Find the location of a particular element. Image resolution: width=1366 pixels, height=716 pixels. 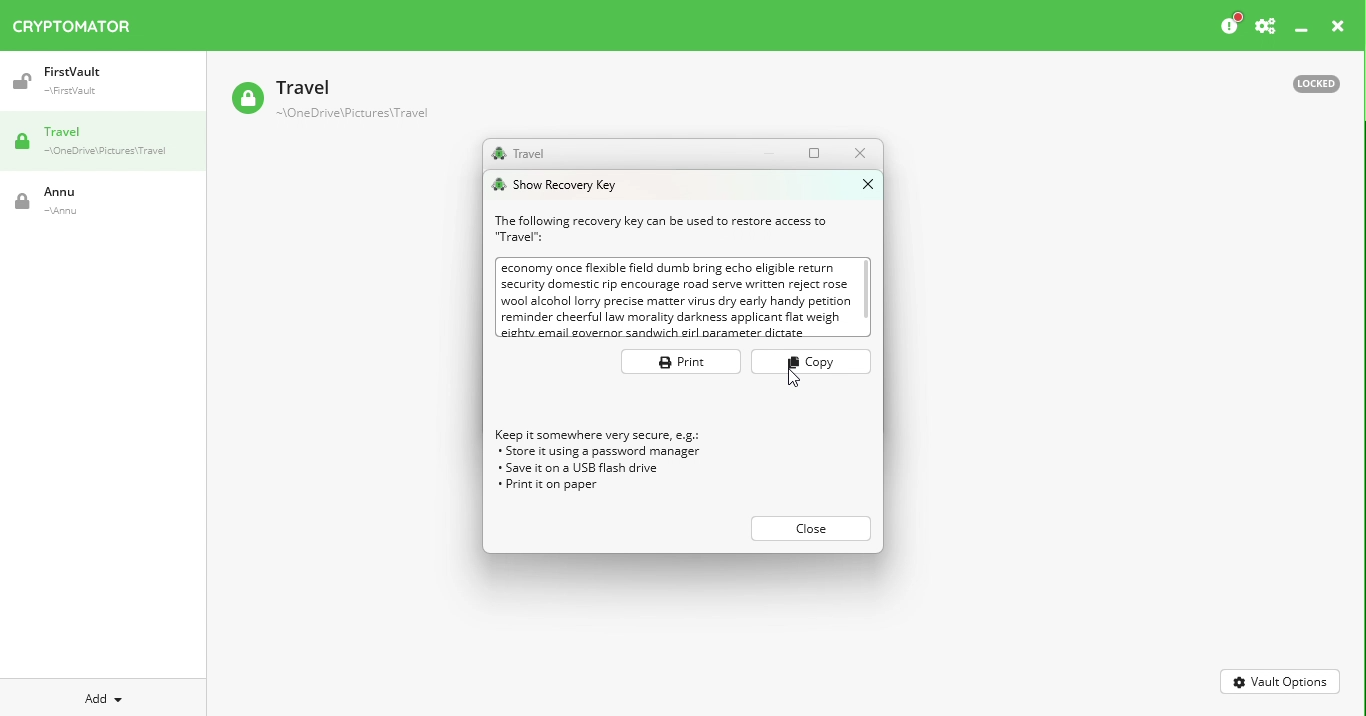

Show recovery key is located at coordinates (561, 184).